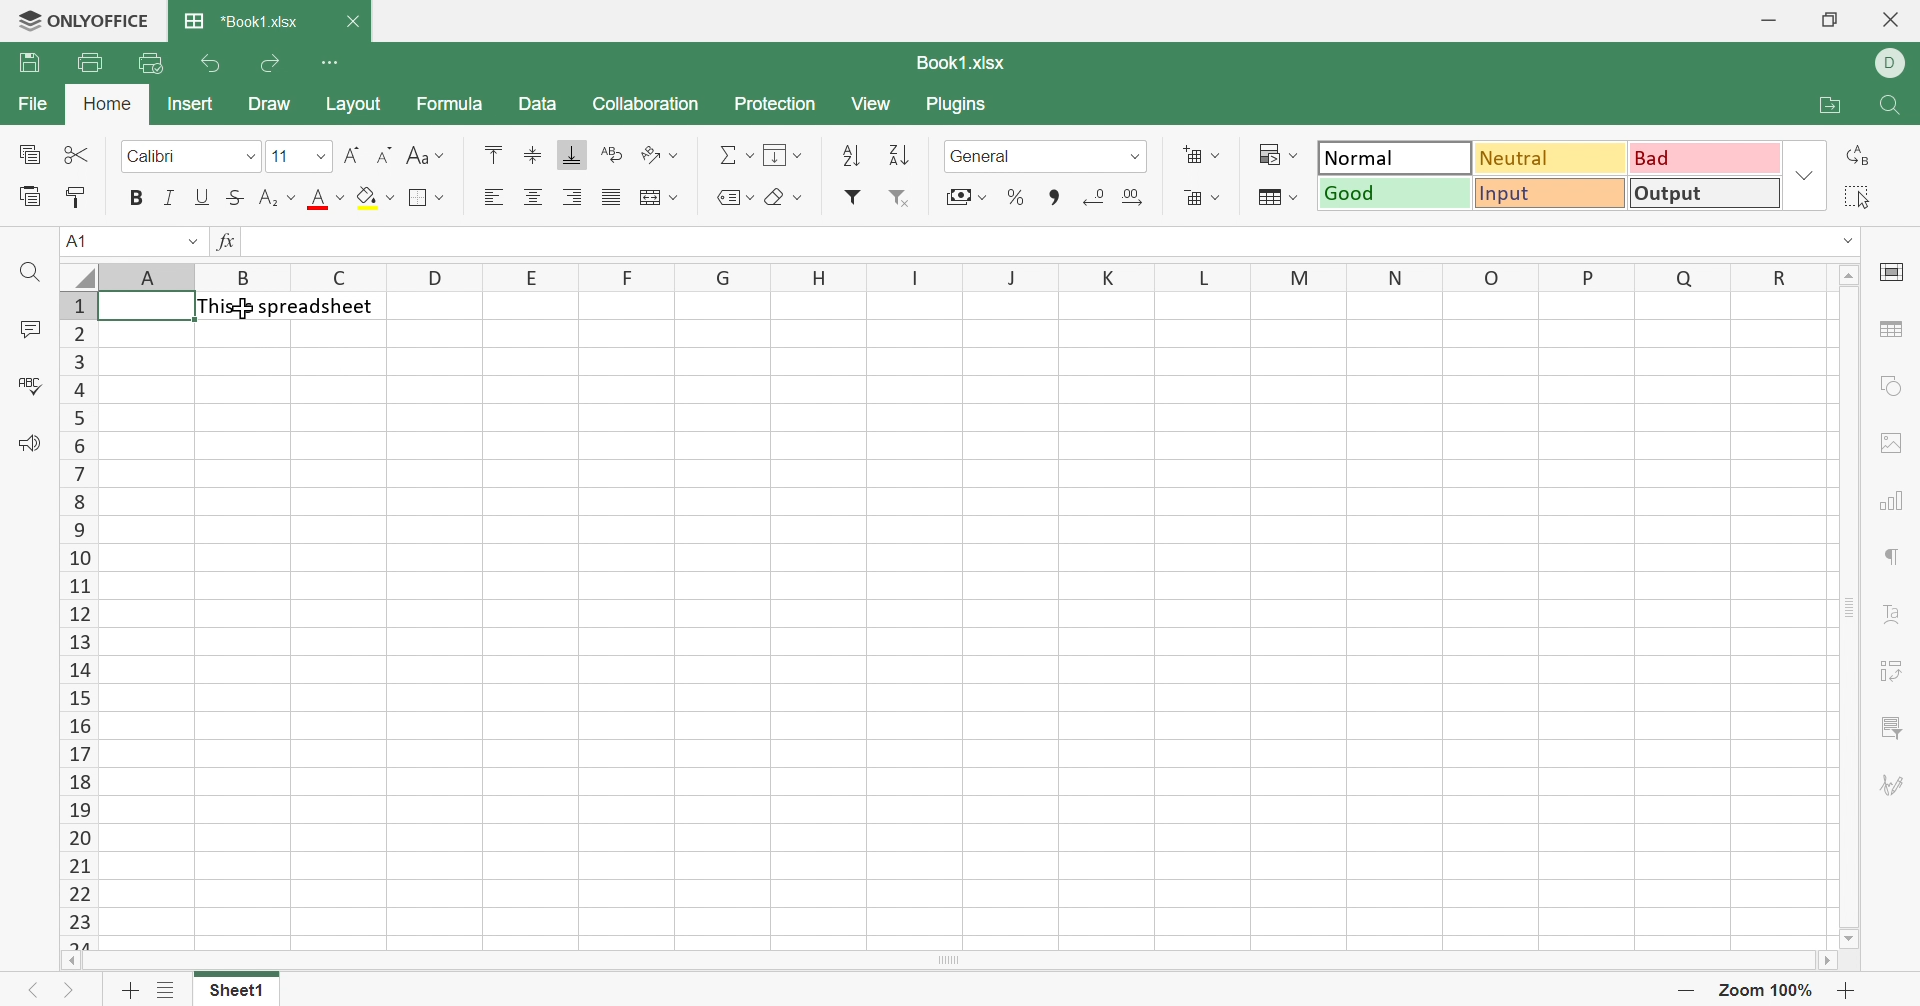 This screenshot has height=1006, width=1920. I want to click on Insert cells, so click(1188, 152).